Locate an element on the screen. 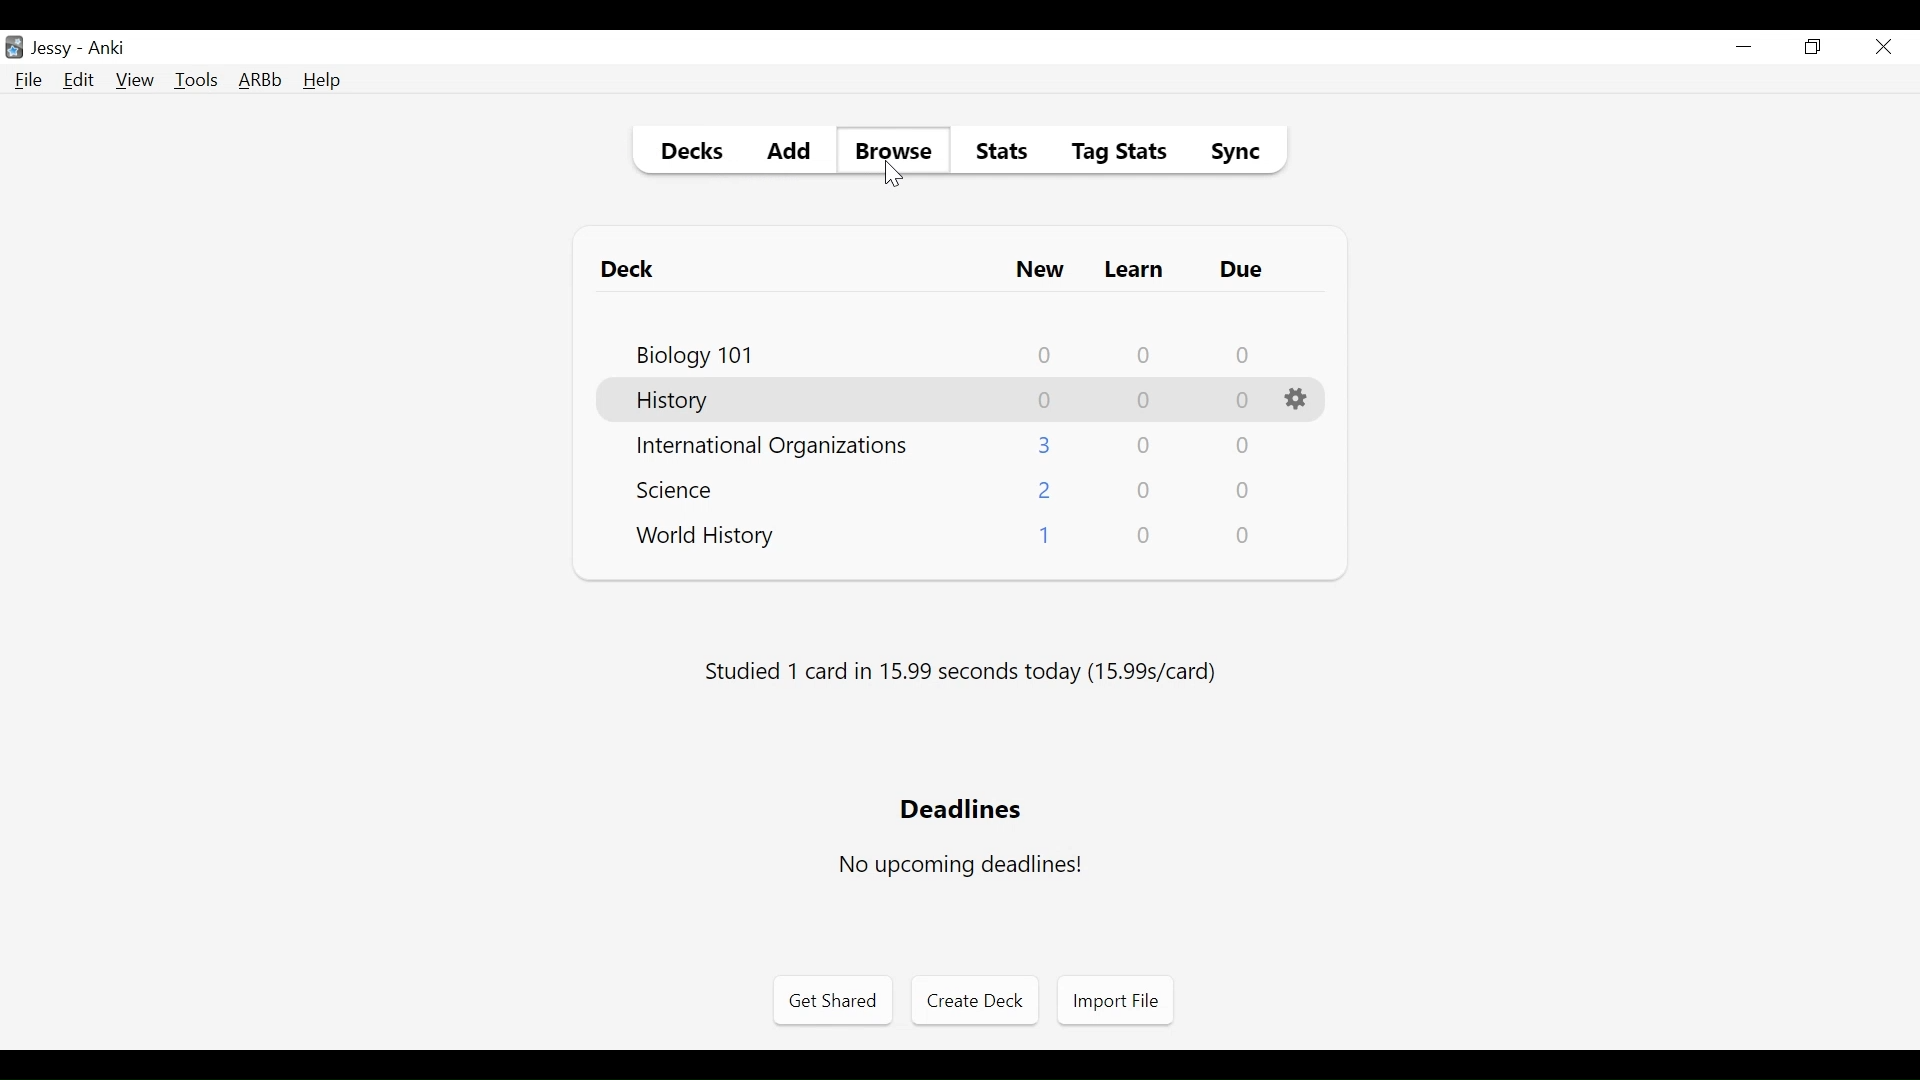  Studied number card in seconds (s/card) is located at coordinates (967, 671).